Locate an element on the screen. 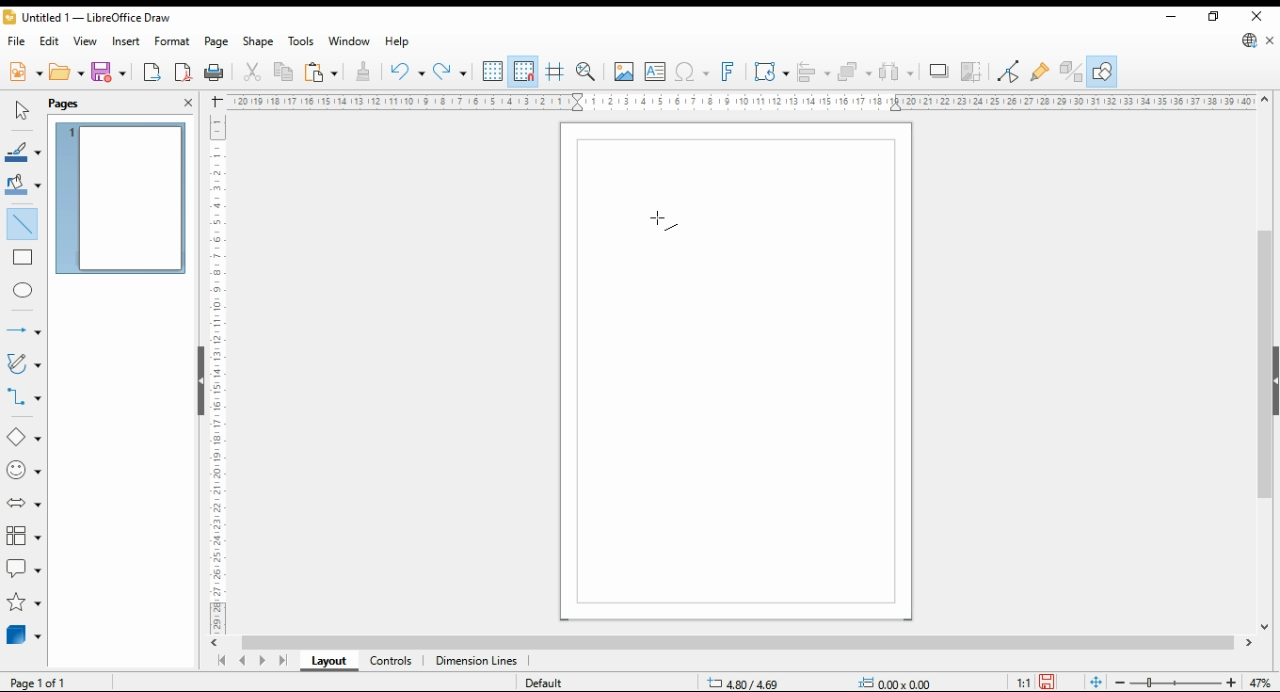  transformations is located at coordinates (771, 72).